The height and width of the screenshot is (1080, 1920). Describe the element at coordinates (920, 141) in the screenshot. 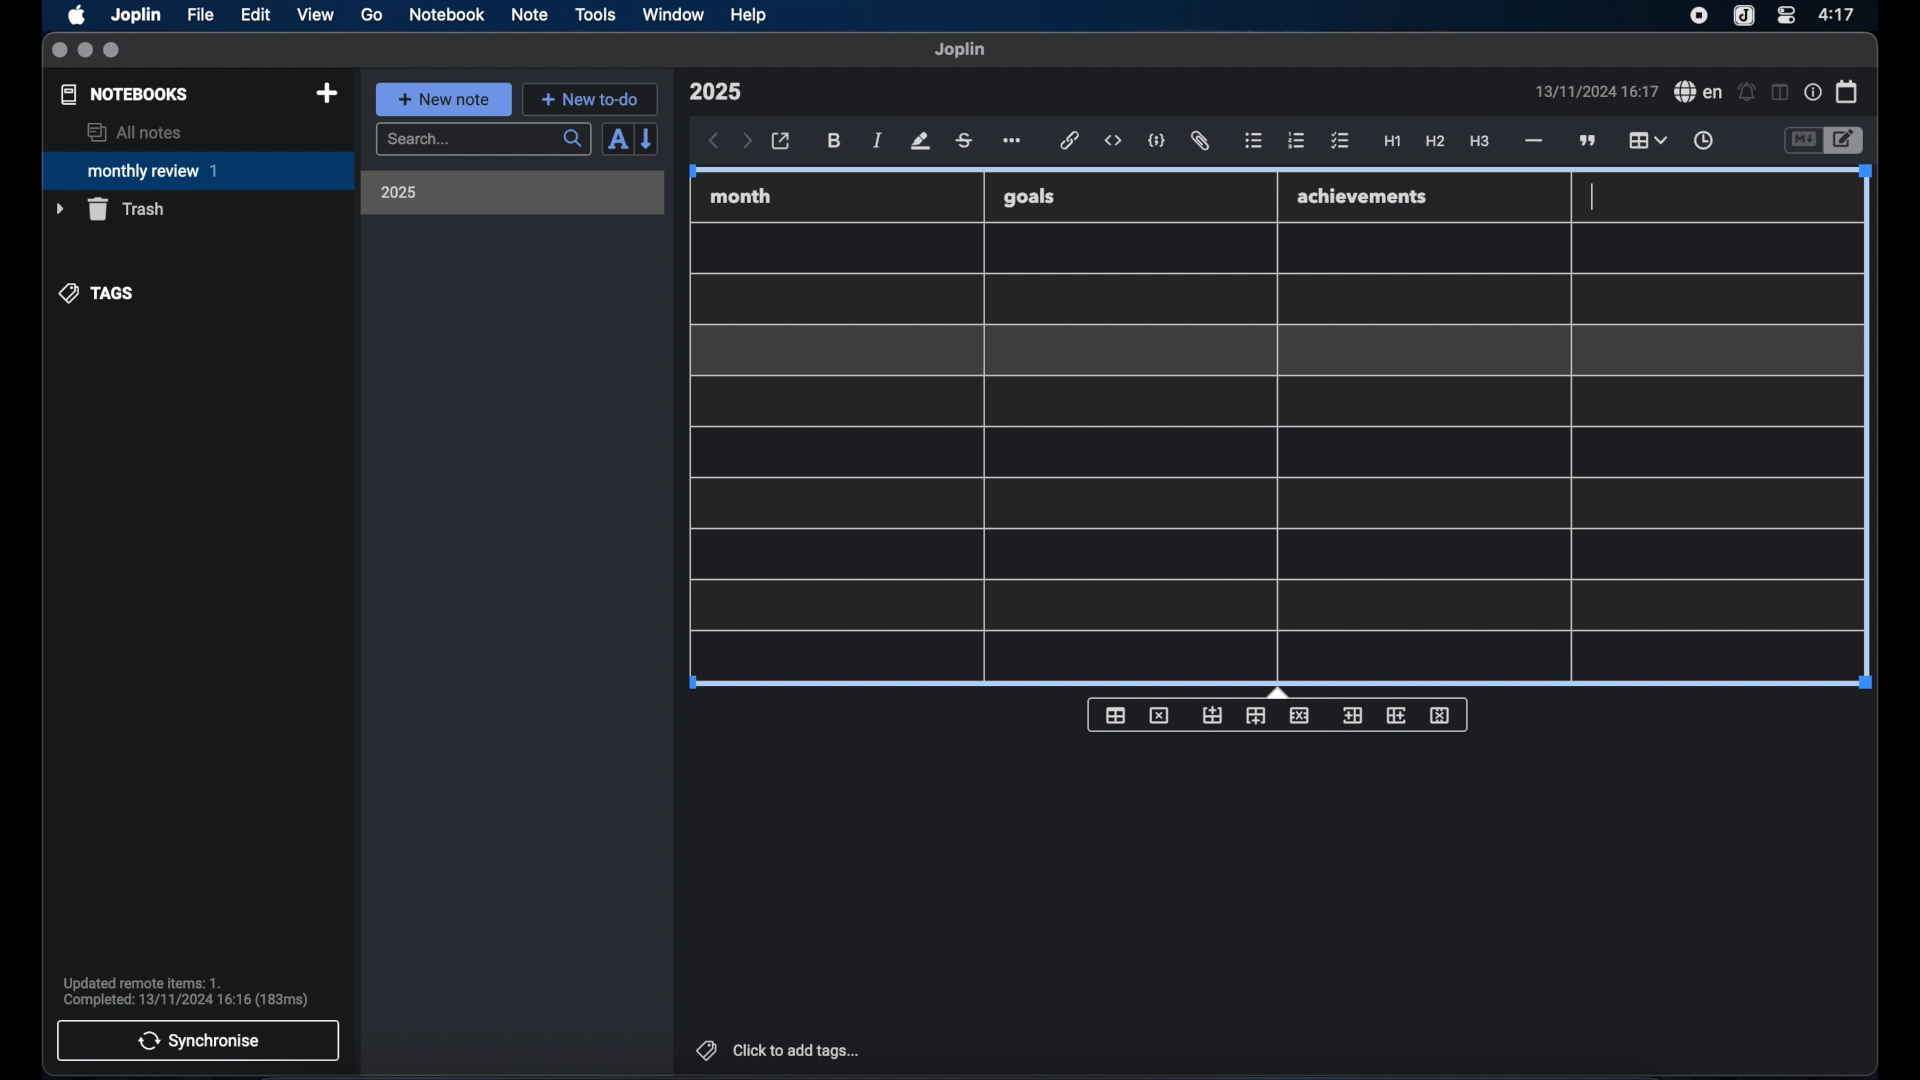

I see `highlight` at that location.